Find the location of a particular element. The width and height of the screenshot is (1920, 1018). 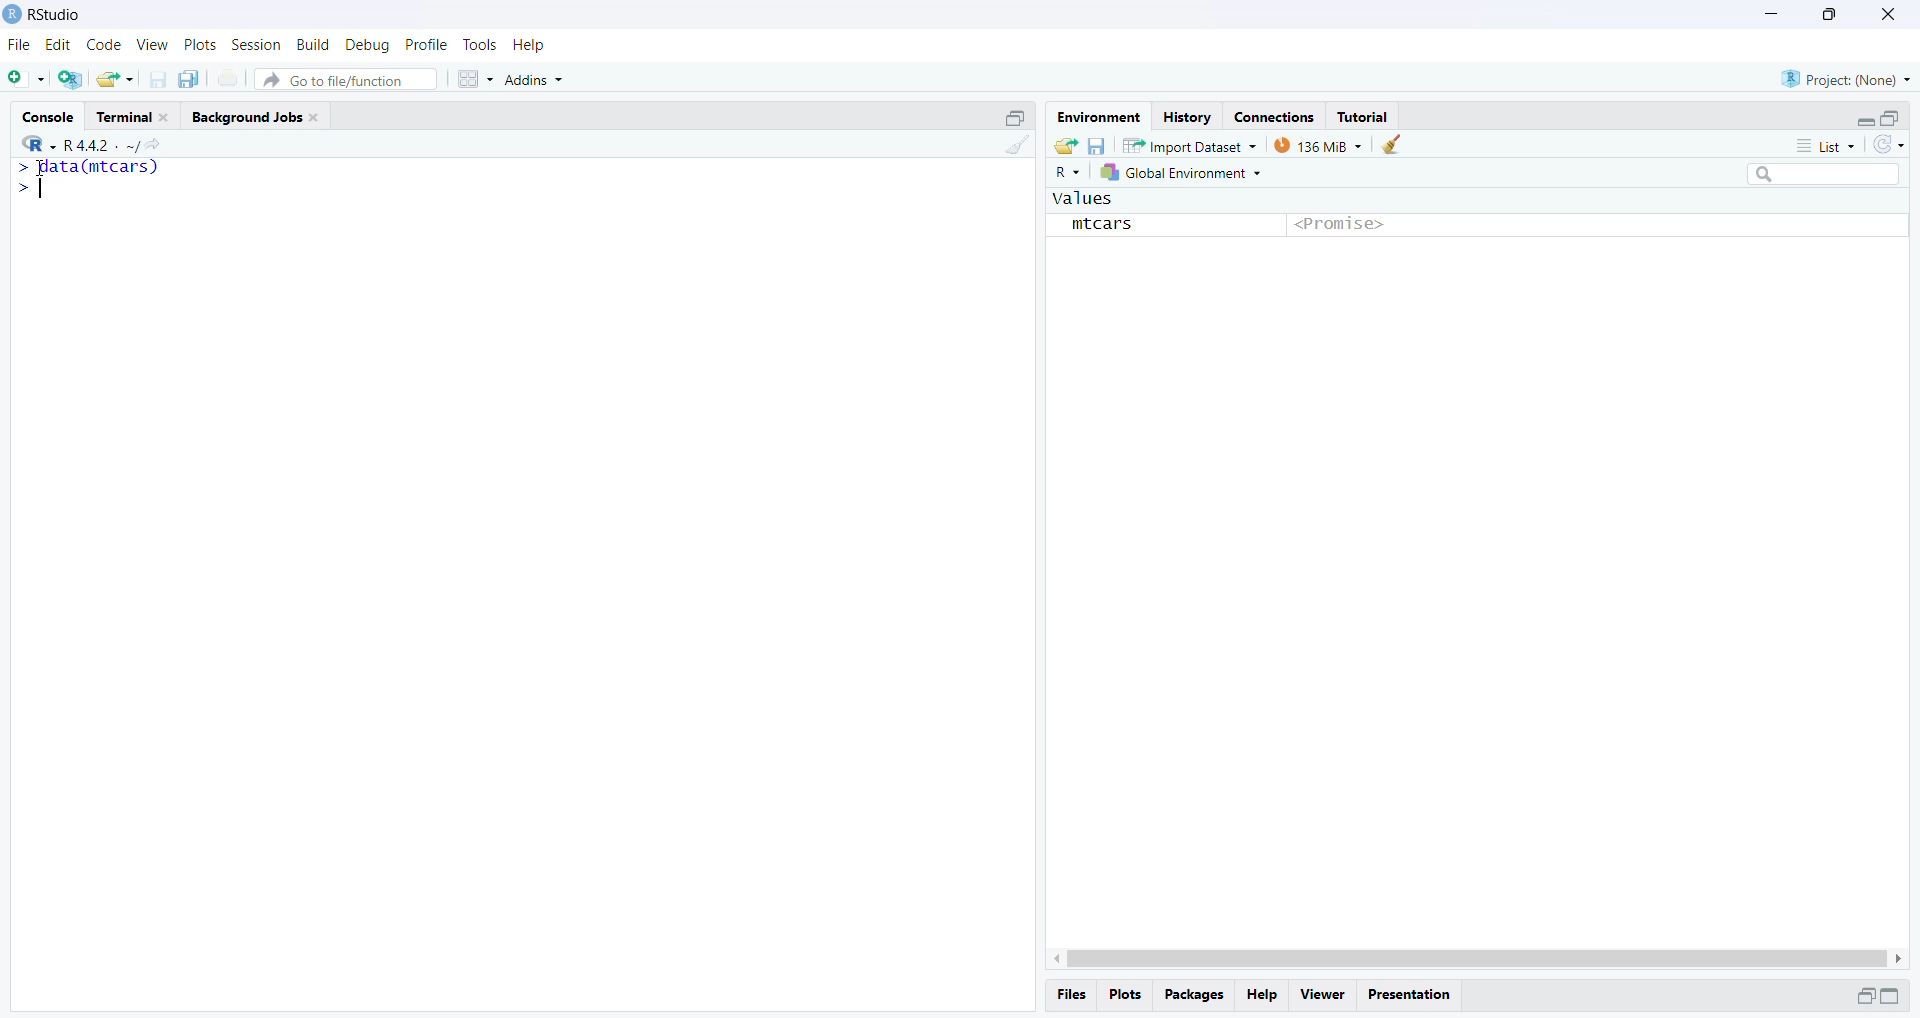

Maximize is located at coordinates (1896, 996).